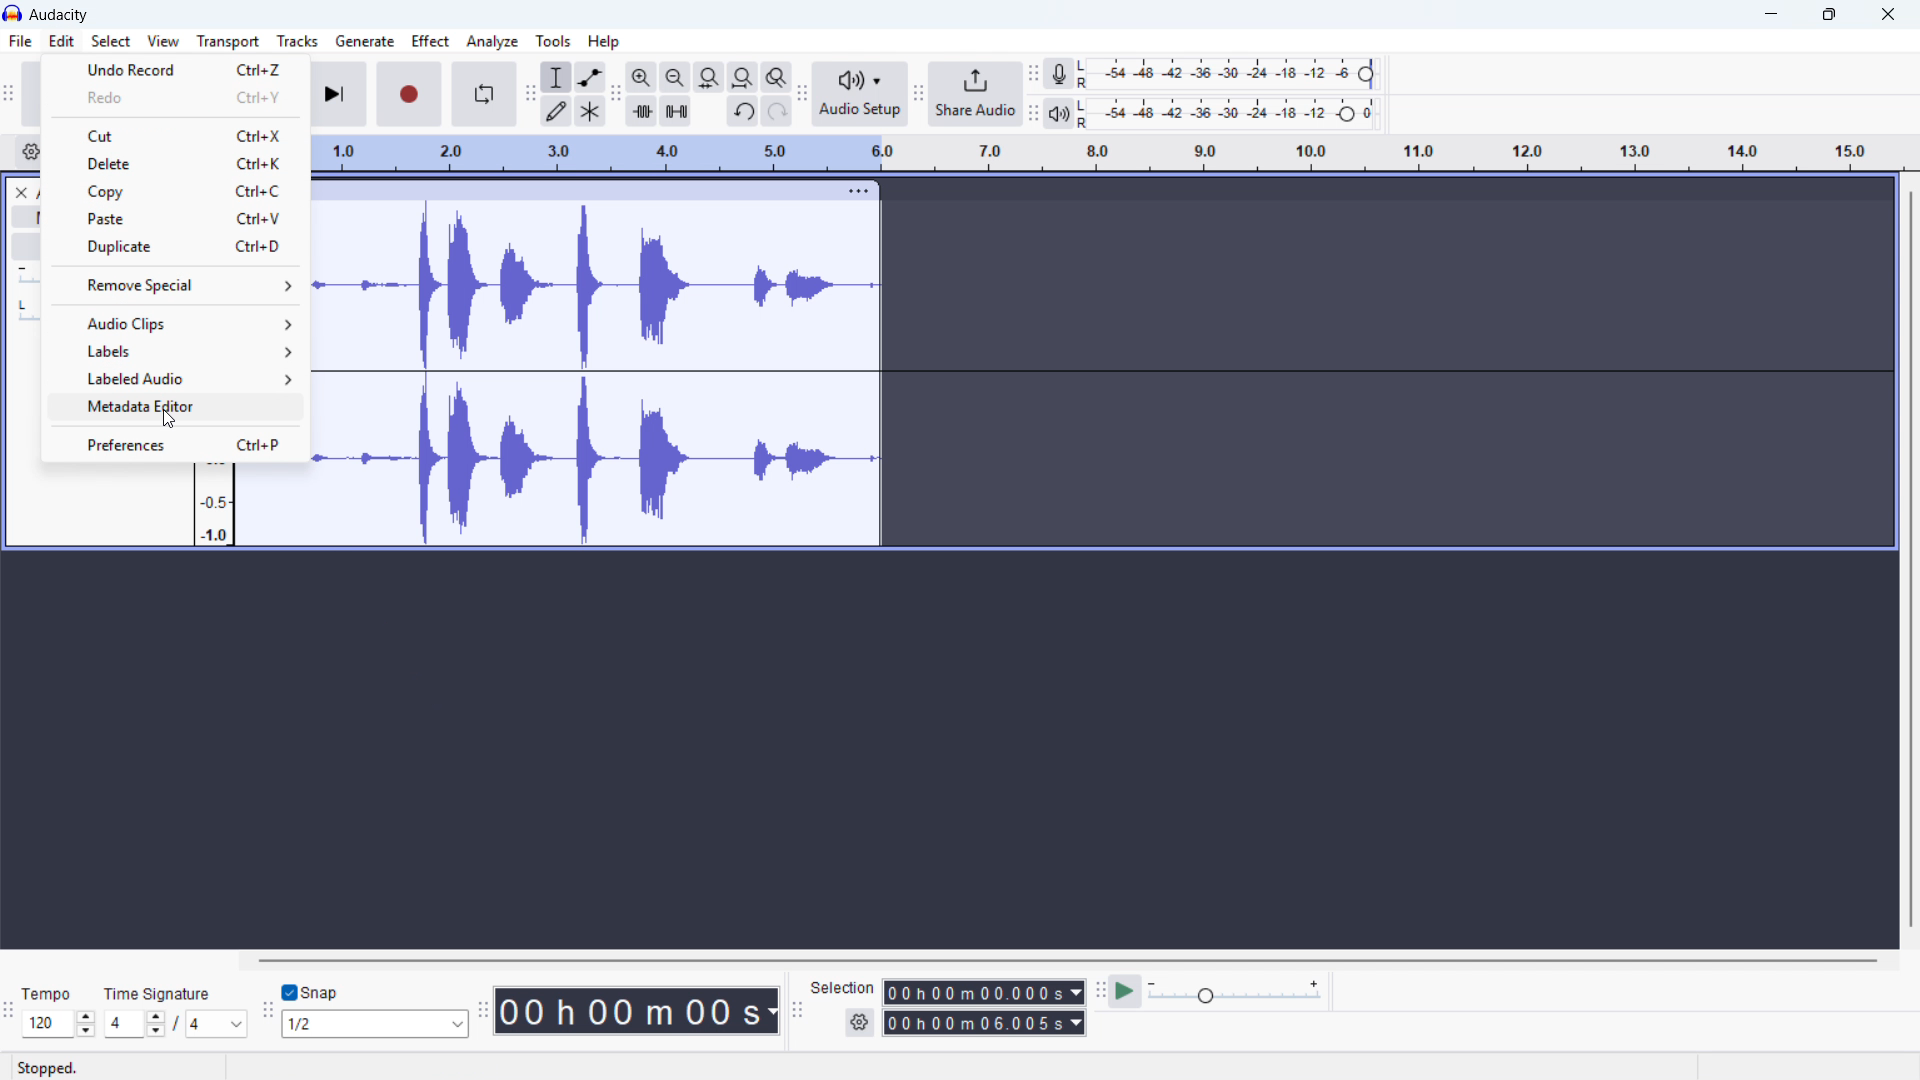 The width and height of the screenshot is (1920, 1080). Describe the element at coordinates (1033, 114) in the screenshot. I see `playback meter toolbar` at that location.